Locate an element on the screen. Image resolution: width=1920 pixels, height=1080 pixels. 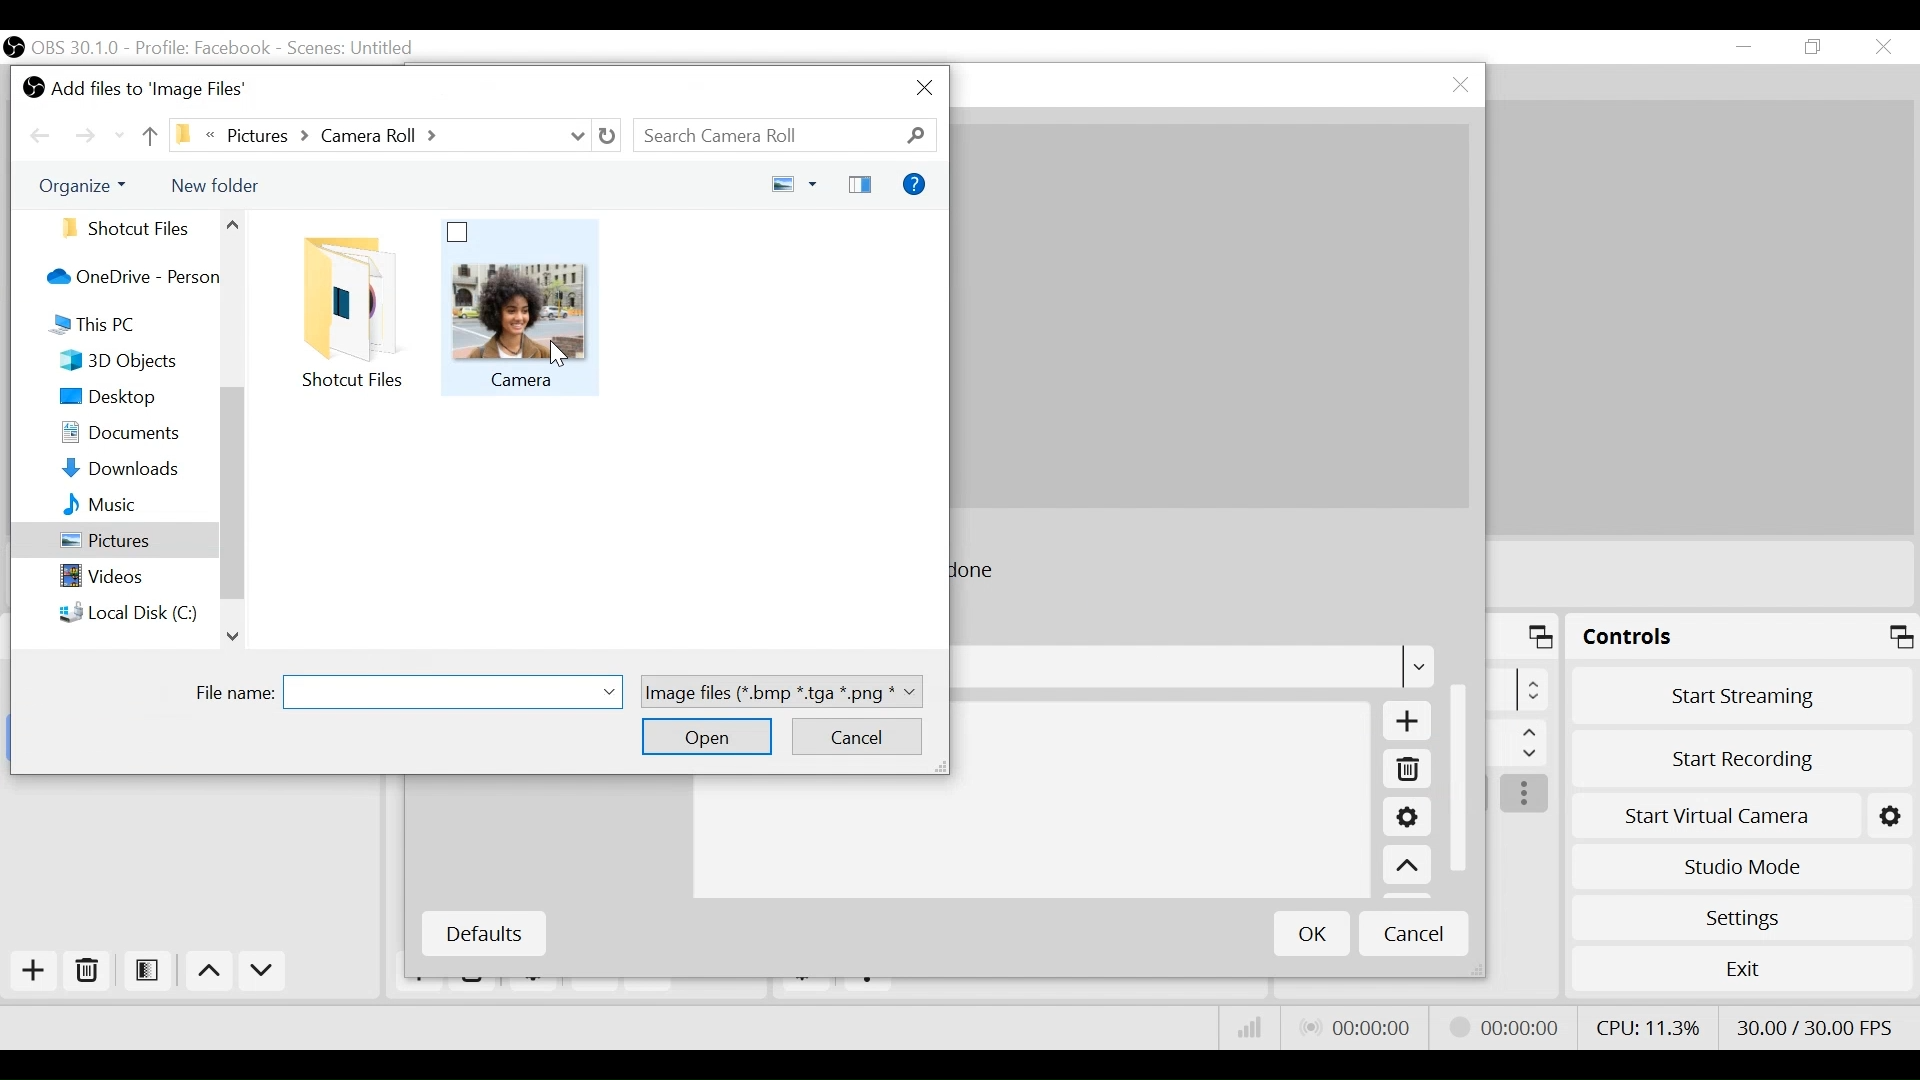
Live Status is located at coordinates (1354, 1028).